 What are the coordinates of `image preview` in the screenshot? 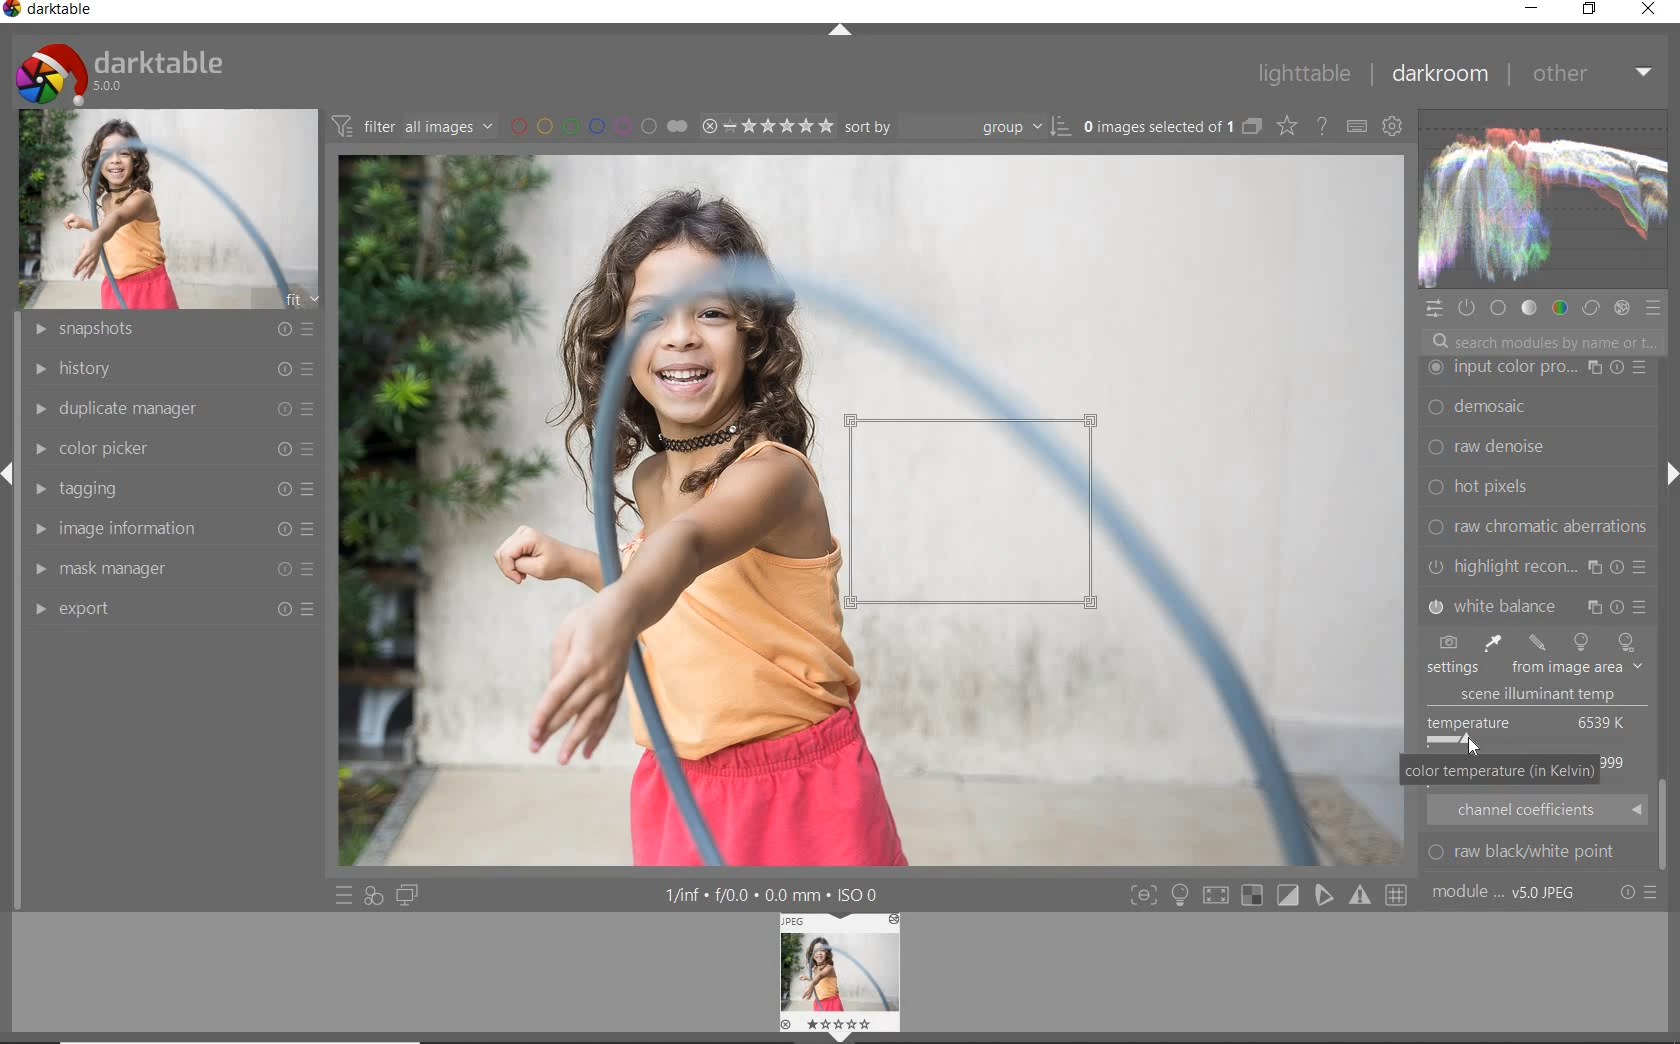 It's located at (841, 978).